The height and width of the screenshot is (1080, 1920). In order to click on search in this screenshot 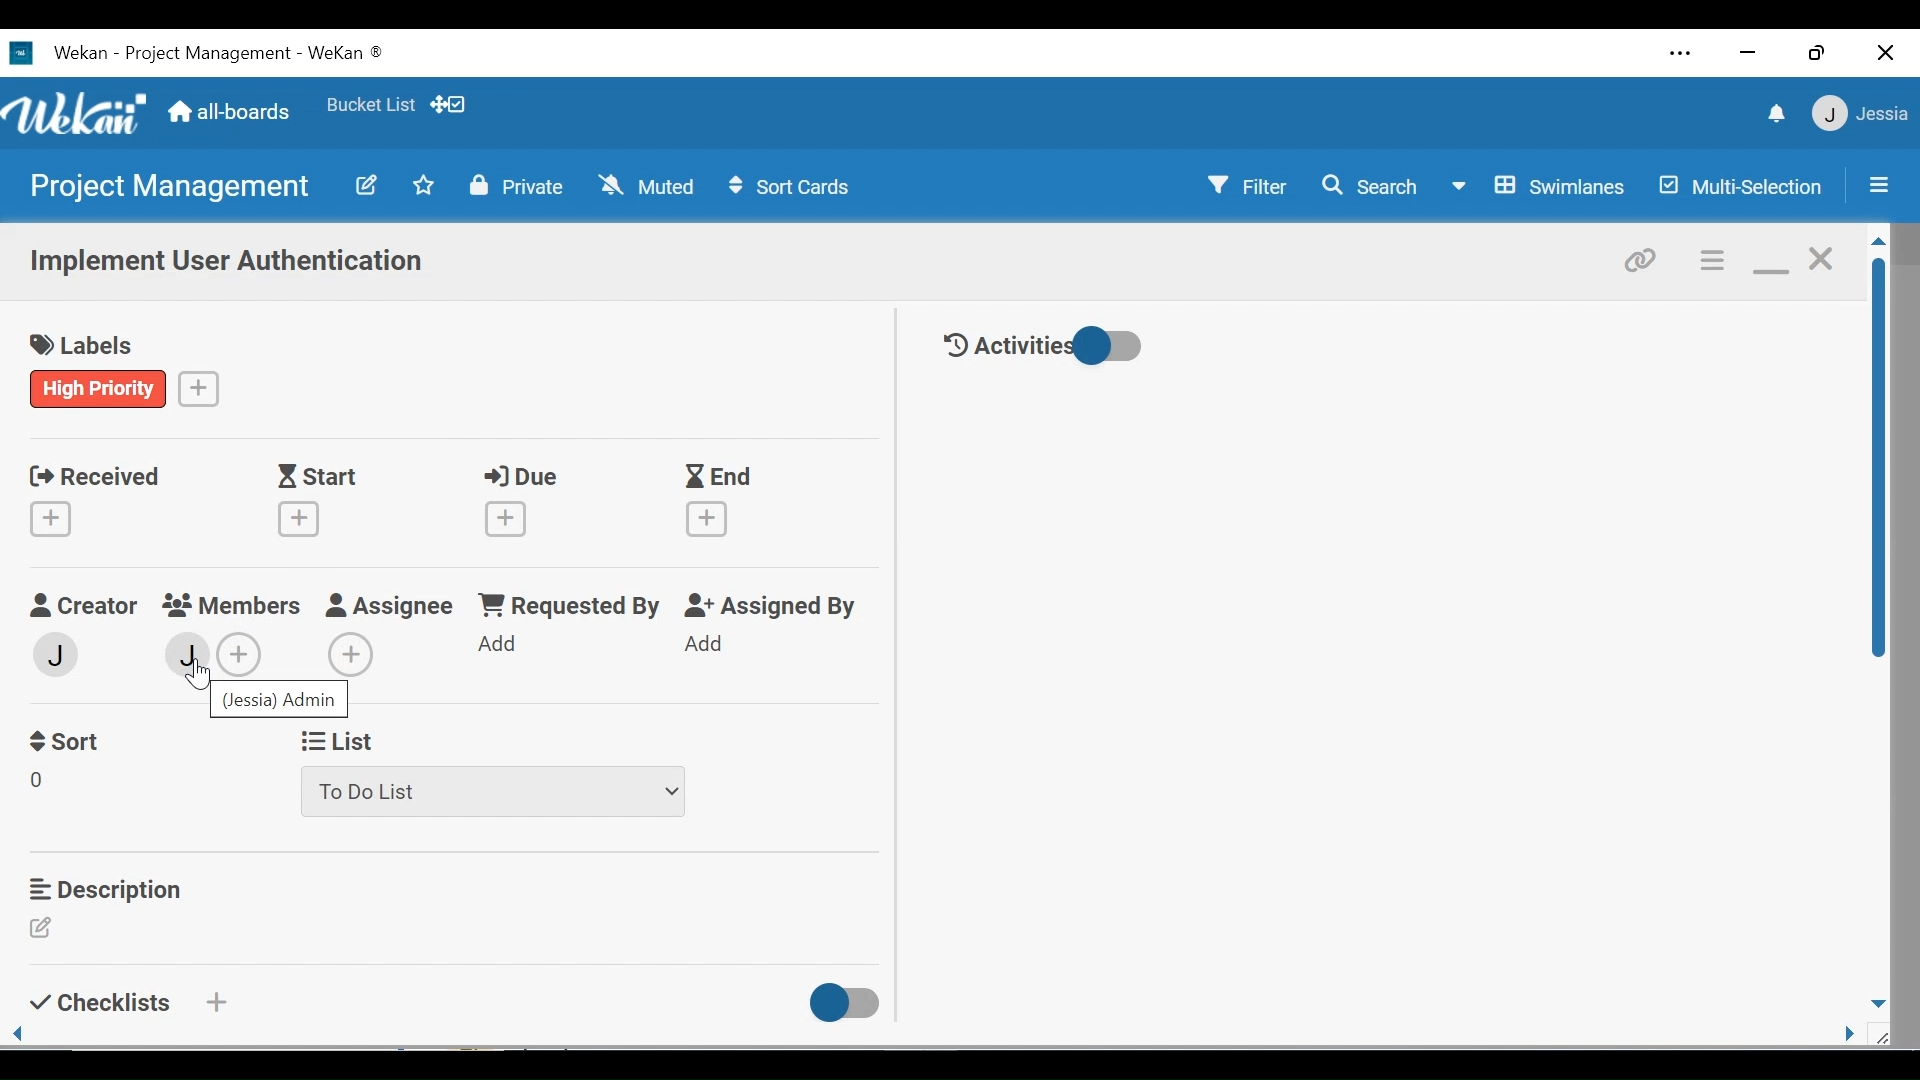, I will do `click(1369, 187)`.